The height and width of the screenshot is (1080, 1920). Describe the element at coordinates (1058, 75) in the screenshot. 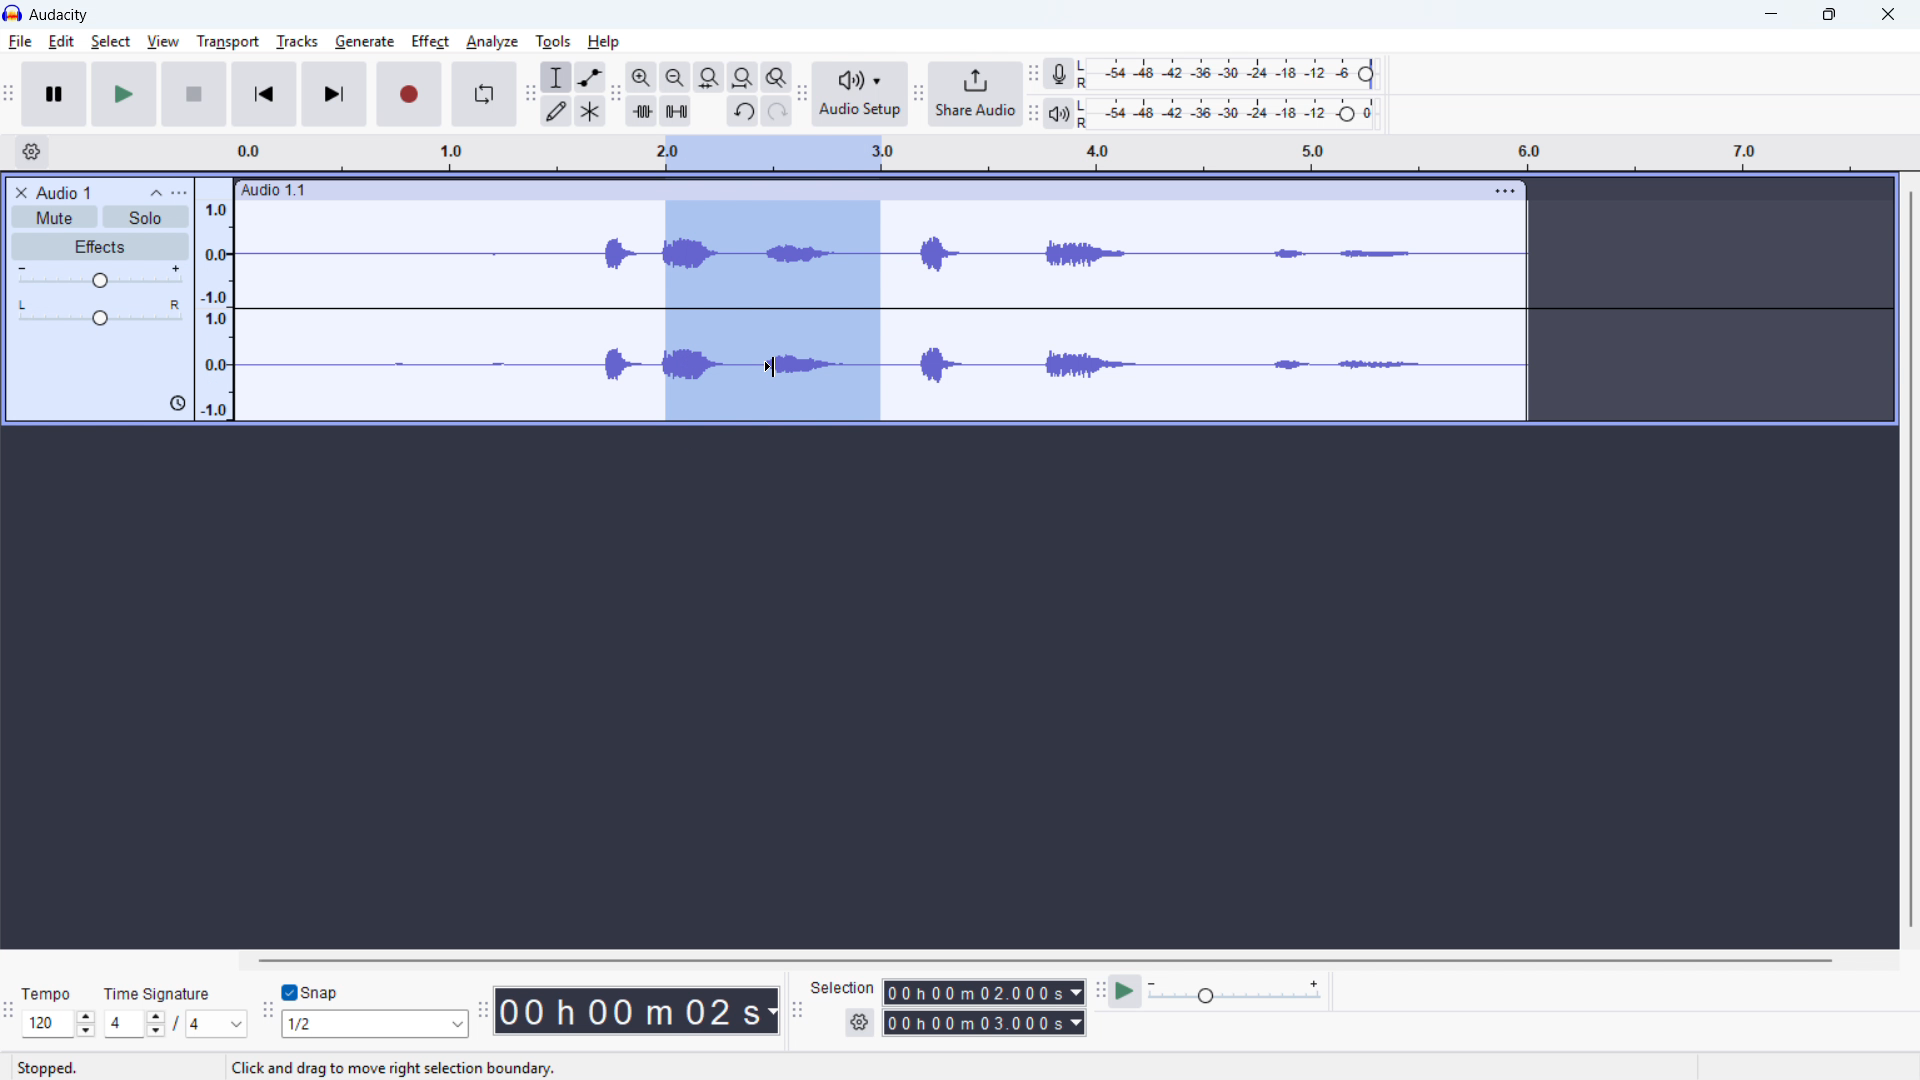

I see `Recording metre` at that location.